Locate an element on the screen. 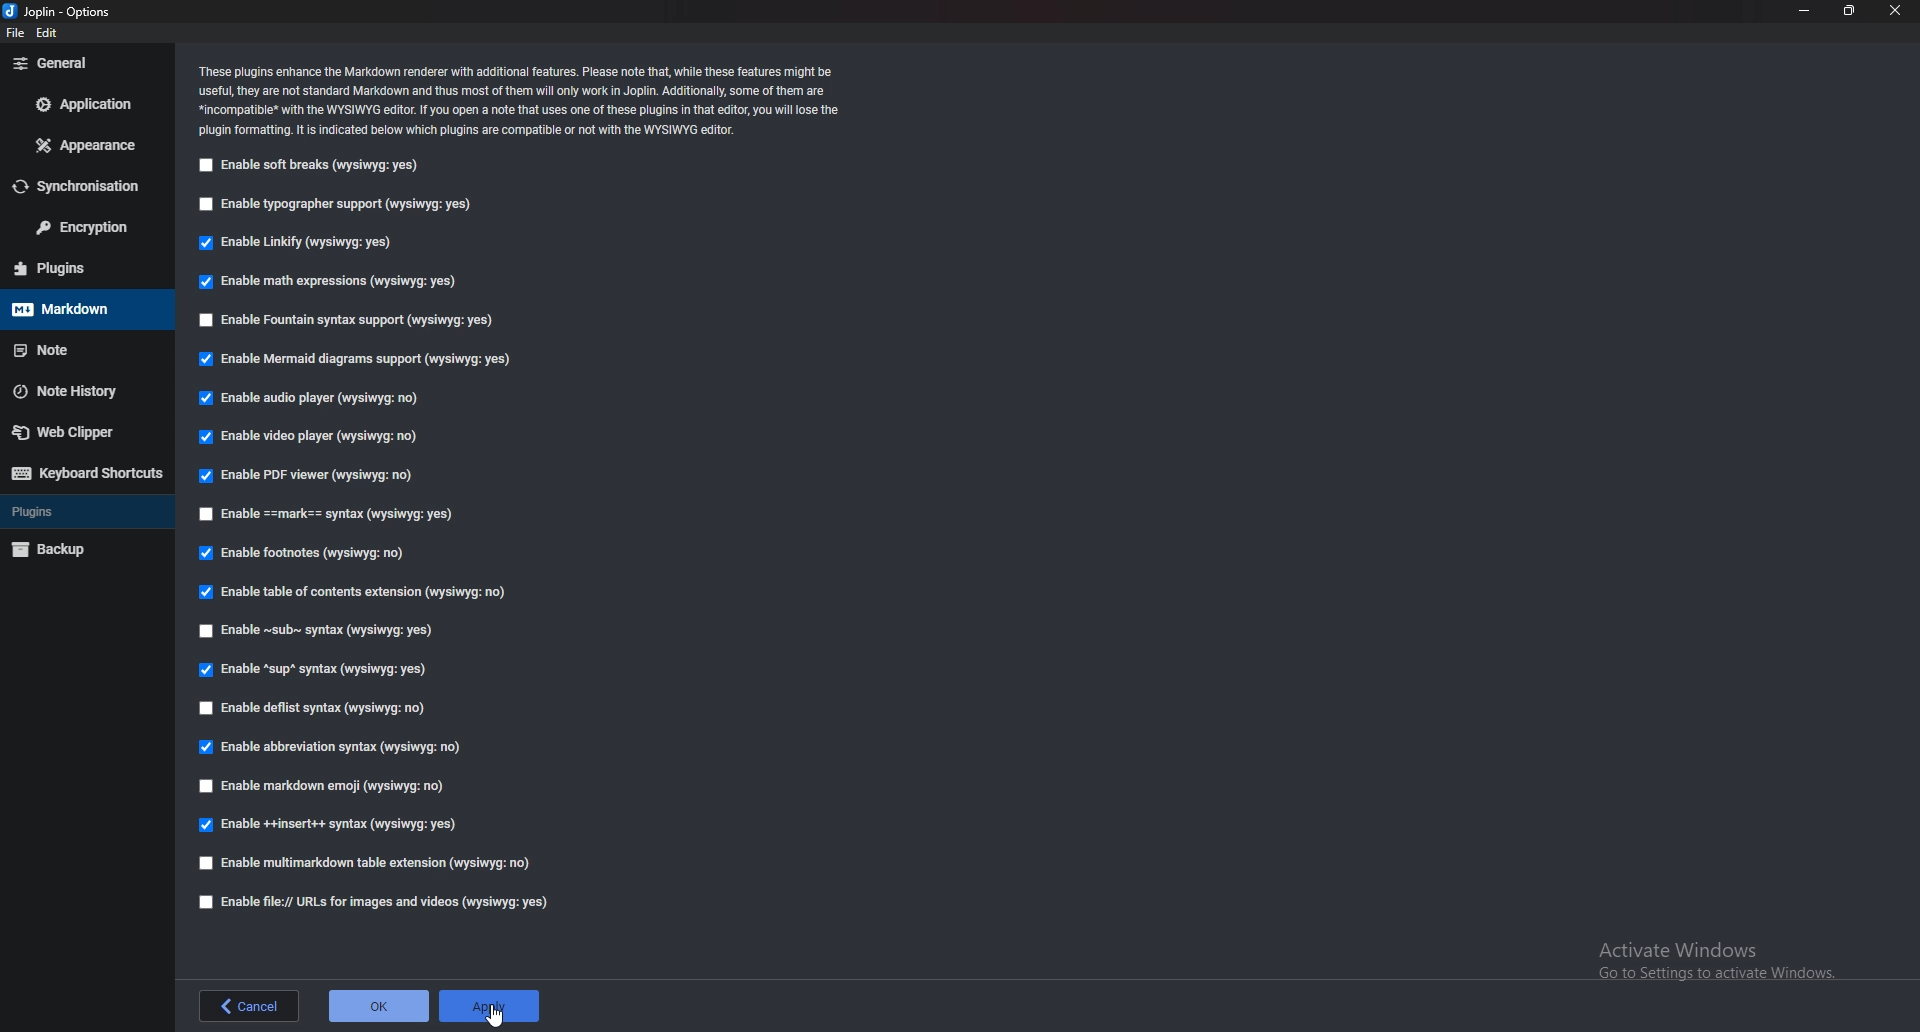 The height and width of the screenshot is (1032, 1920). Note is located at coordinates (86, 349).